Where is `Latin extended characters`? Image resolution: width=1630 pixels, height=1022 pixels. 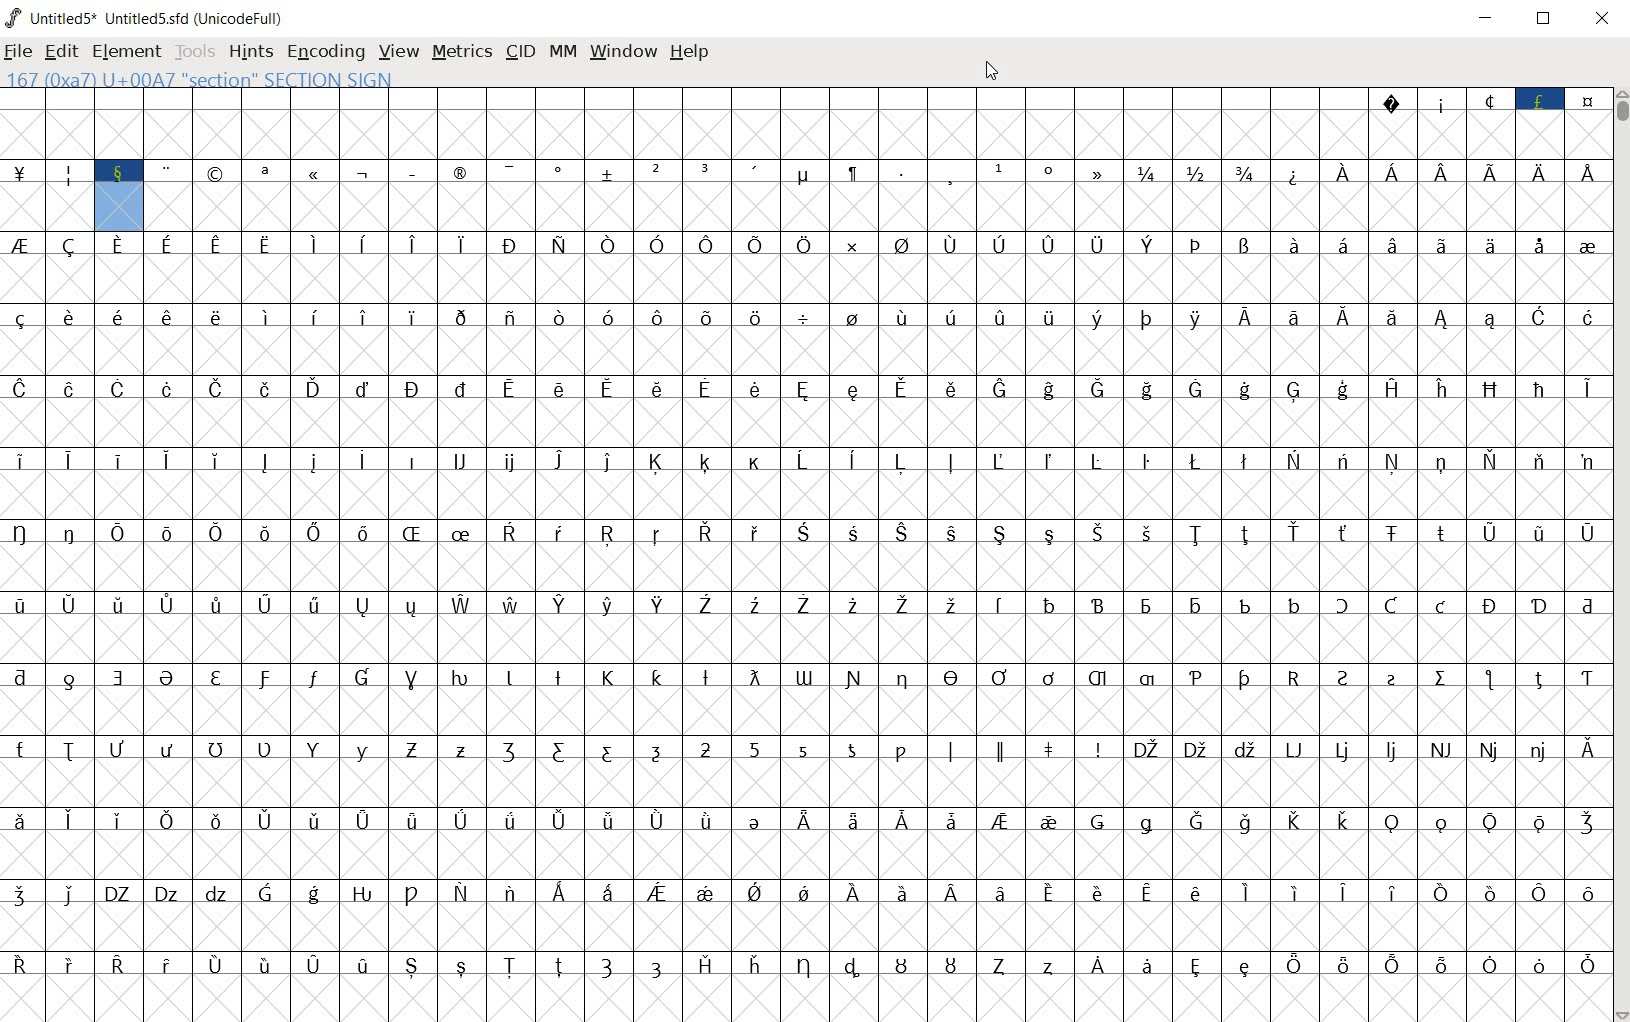 Latin extended characters is located at coordinates (487, 842).